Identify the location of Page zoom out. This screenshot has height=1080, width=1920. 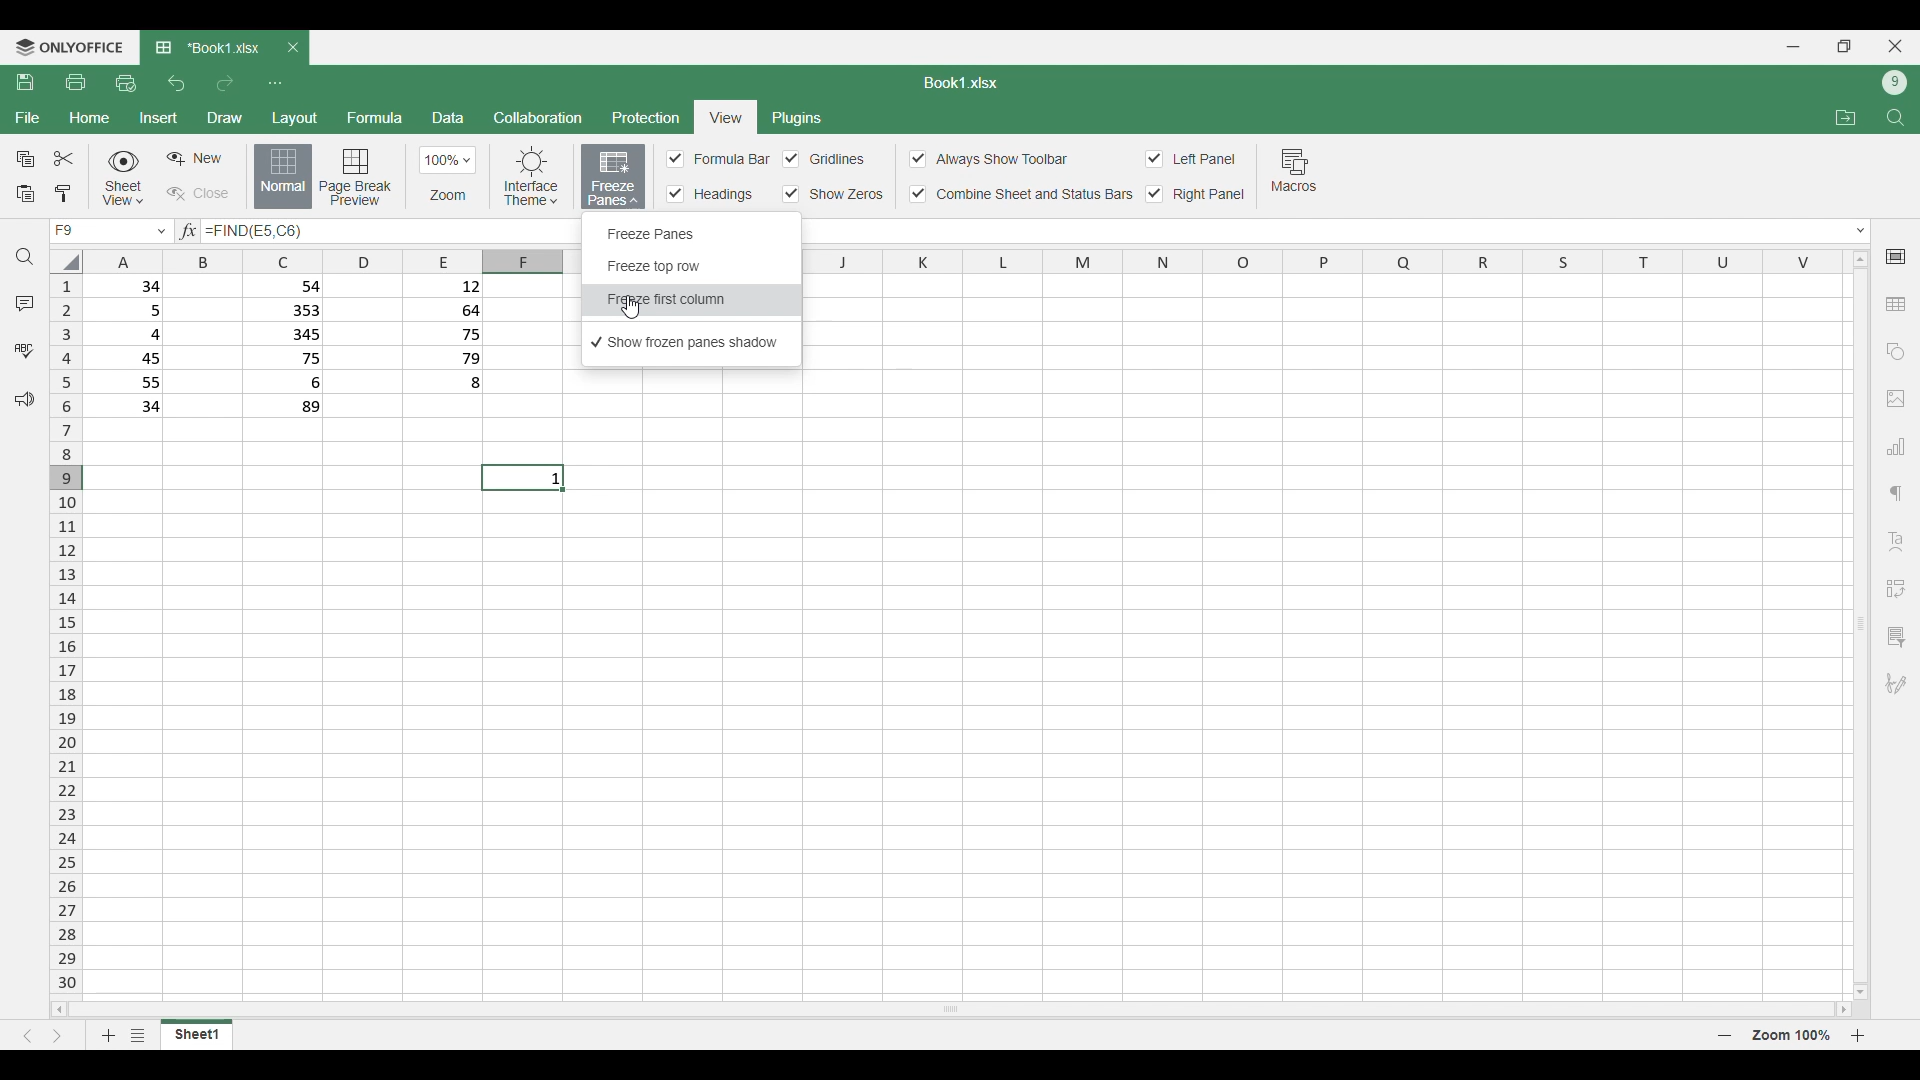
(1725, 1036).